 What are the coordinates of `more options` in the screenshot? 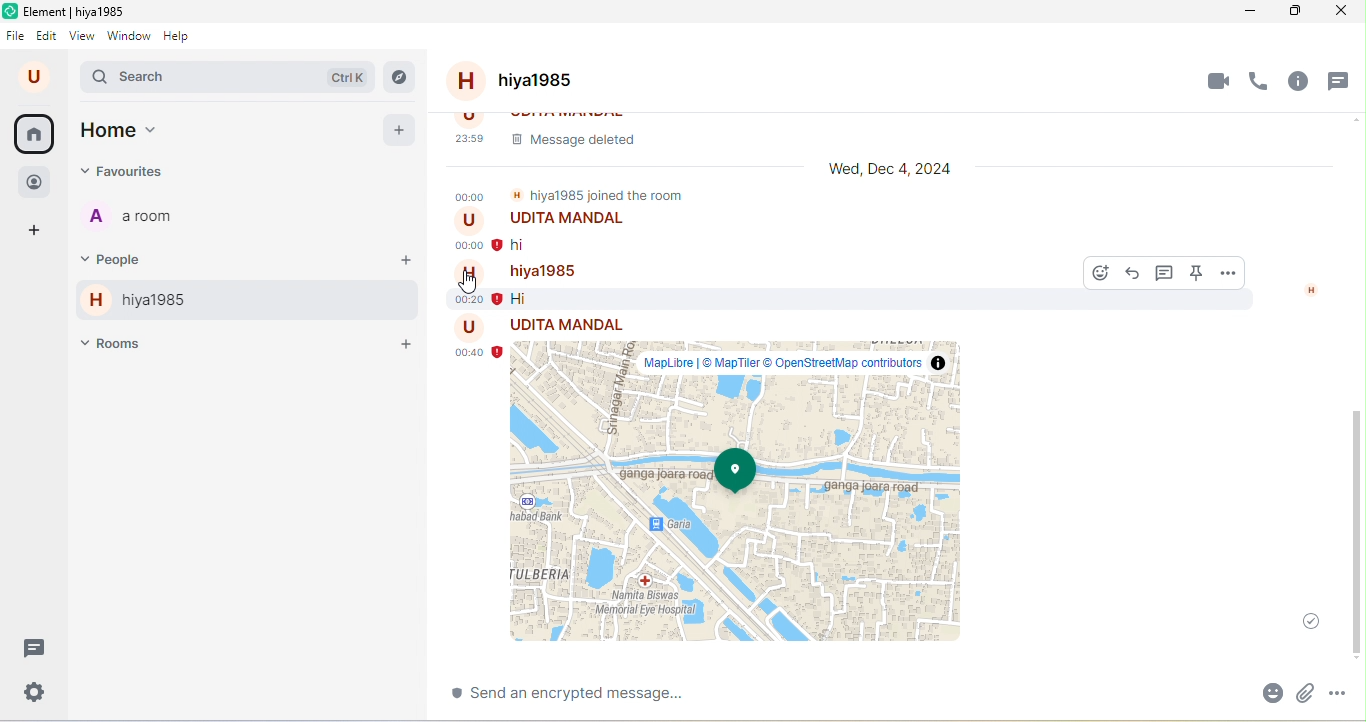 It's located at (1348, 690).